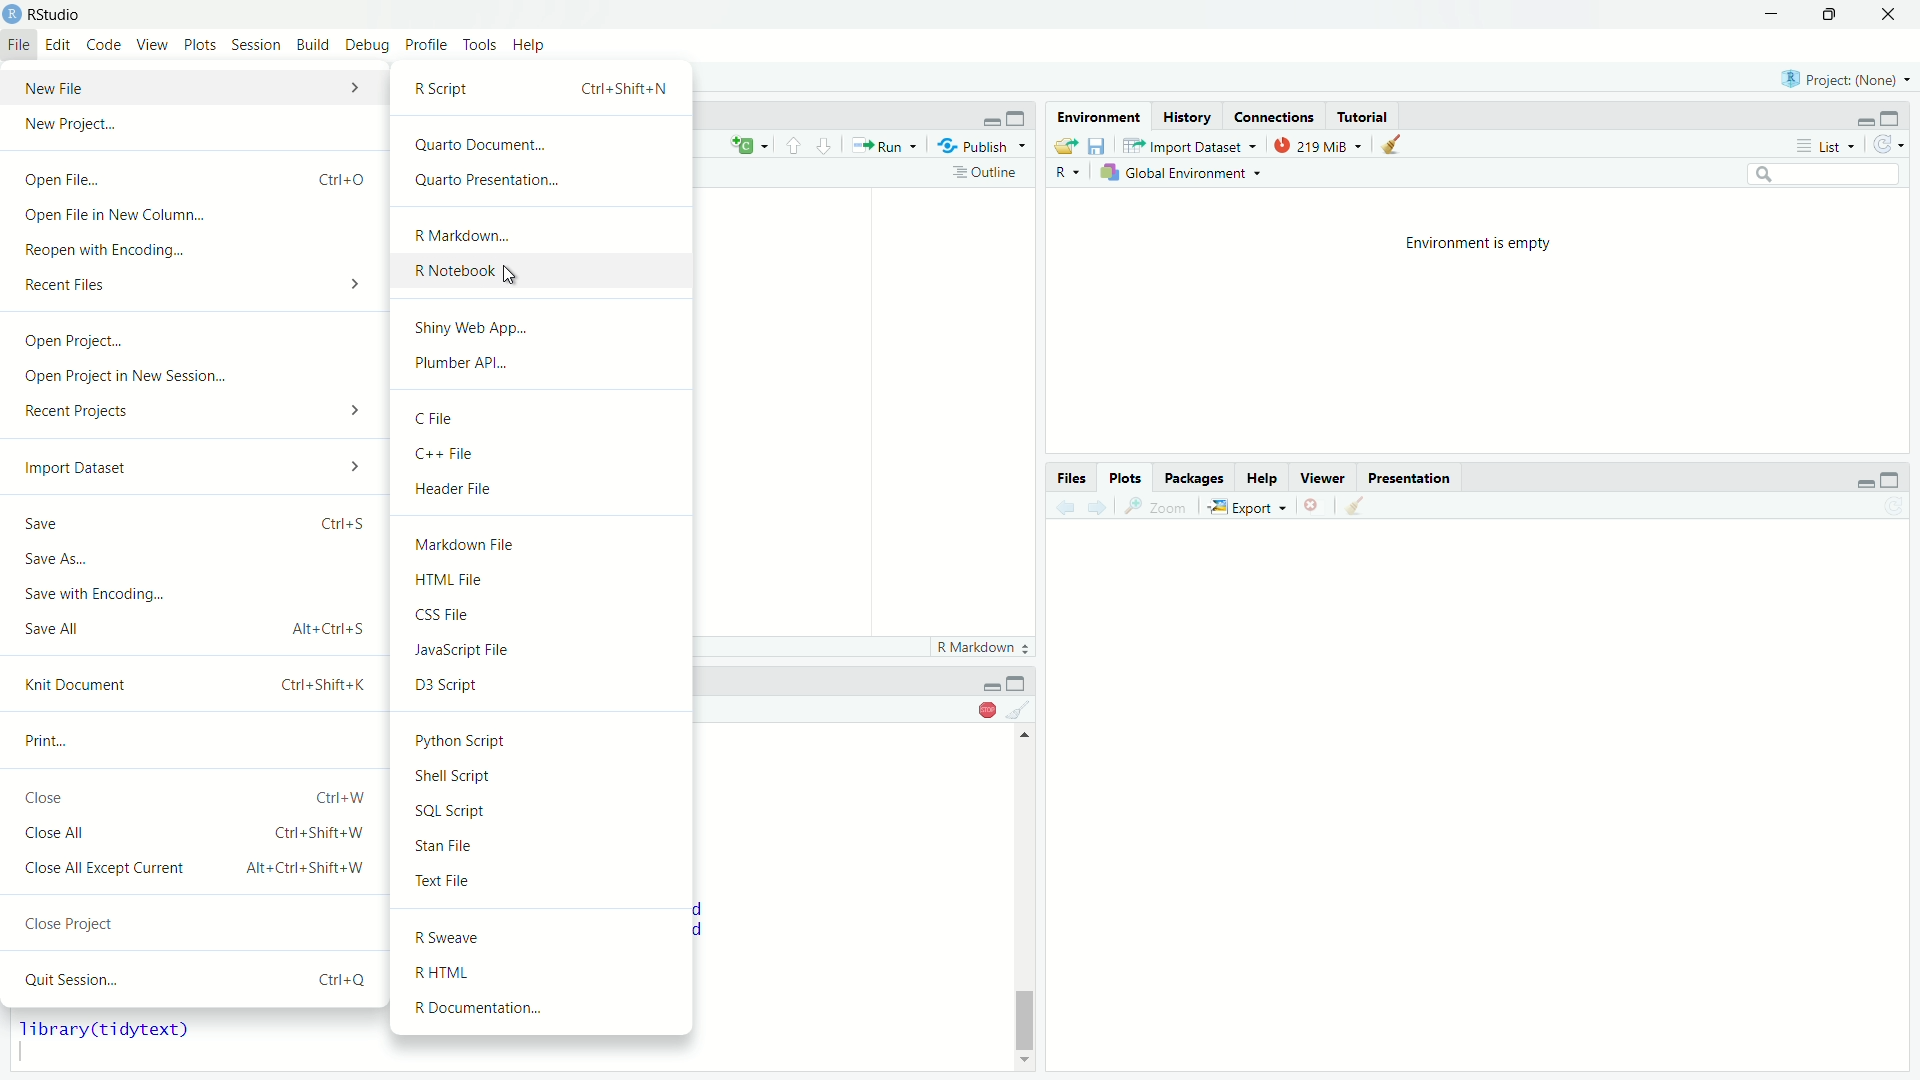  Describe the element at coordinates (1021, 116) in the screenshot. I see `maximize pane` at that location.